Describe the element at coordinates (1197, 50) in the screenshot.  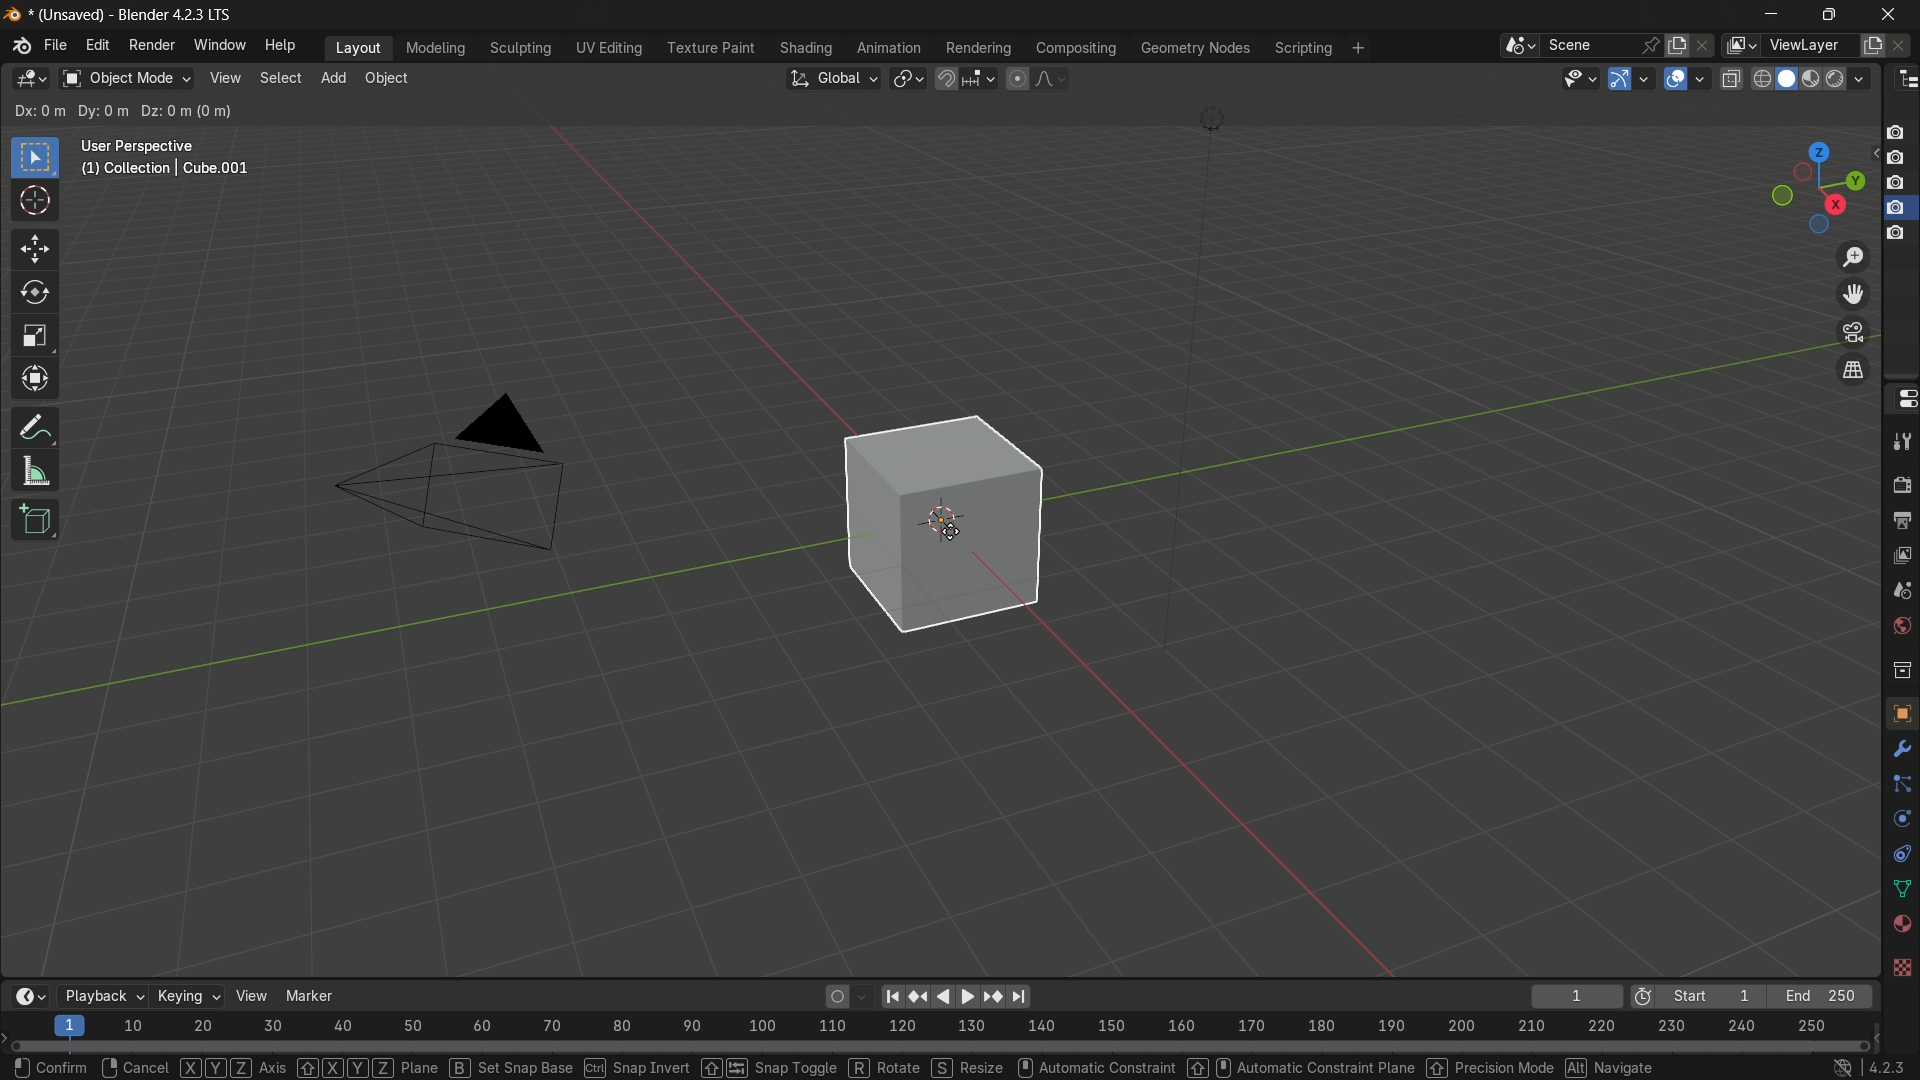
I see `geometry nodes menu` at that location.